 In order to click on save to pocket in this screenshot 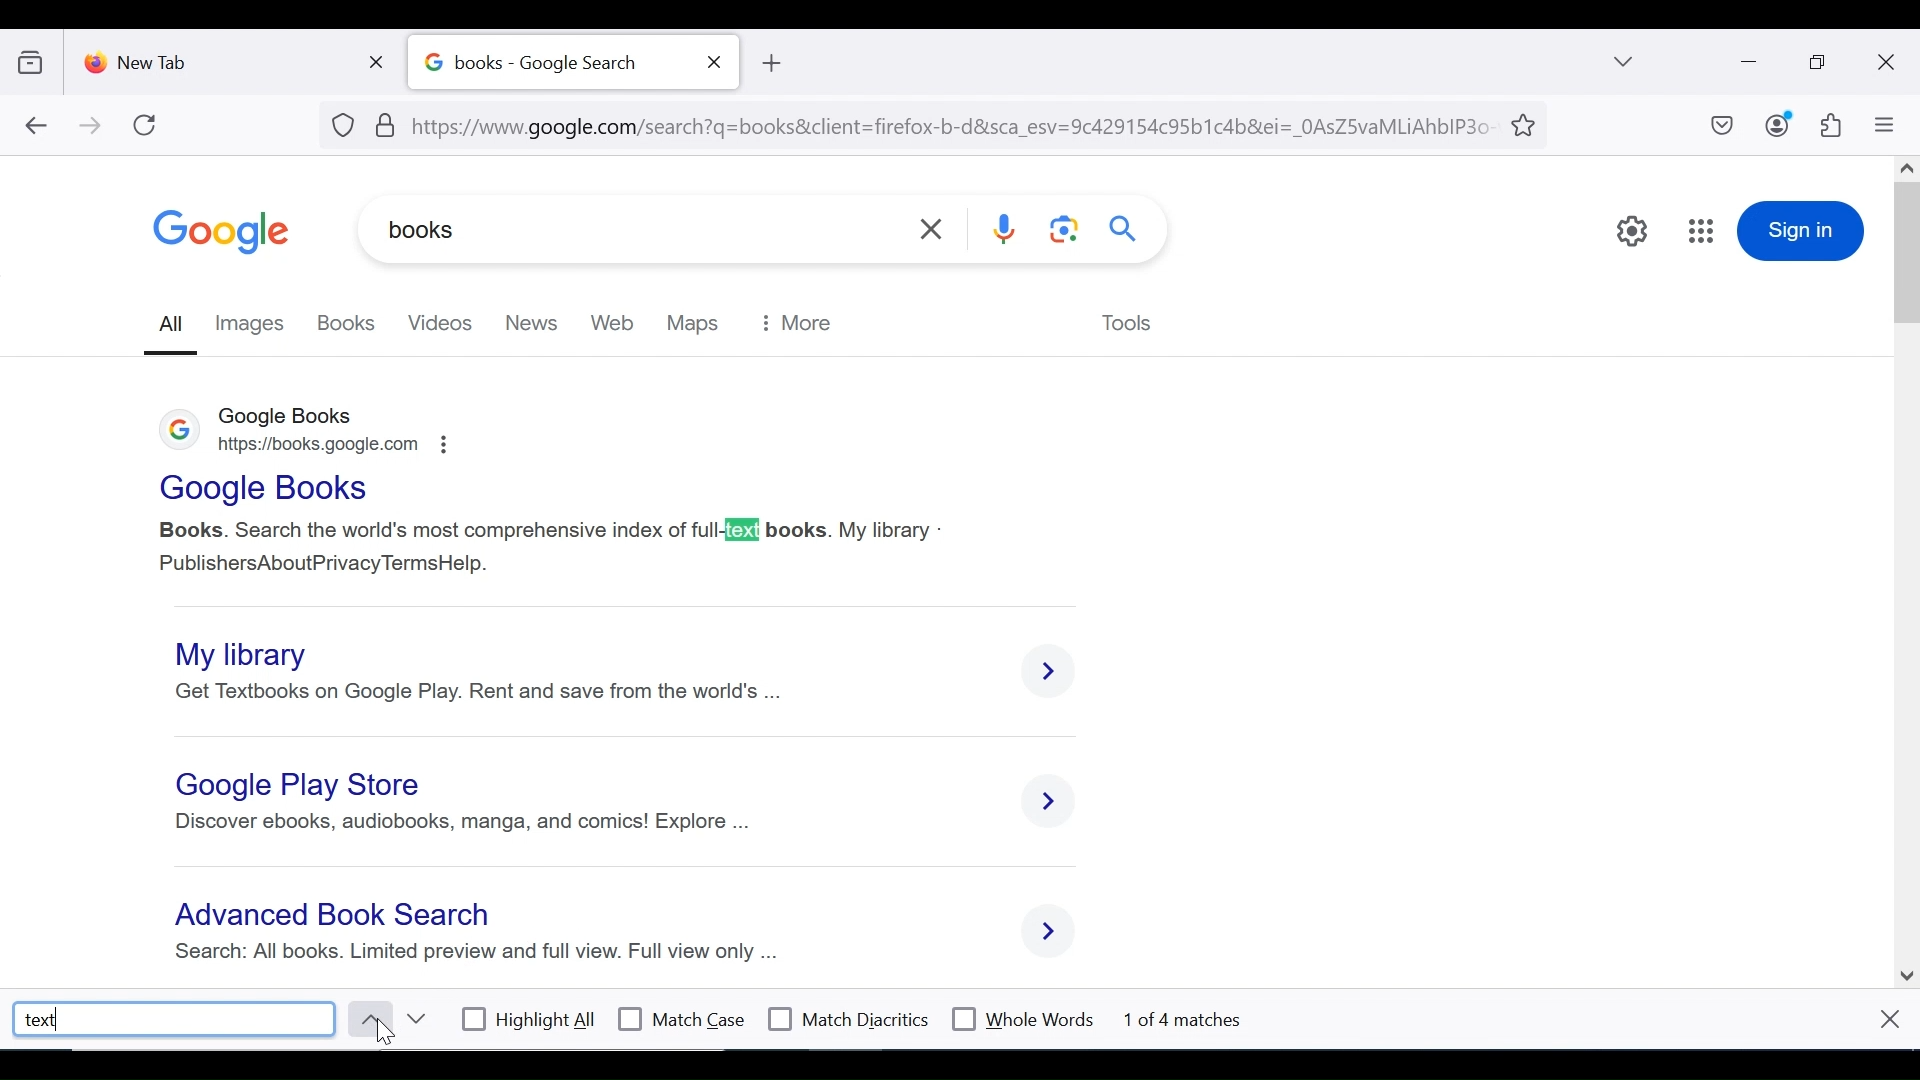, I will do `click(1720, 127)`.